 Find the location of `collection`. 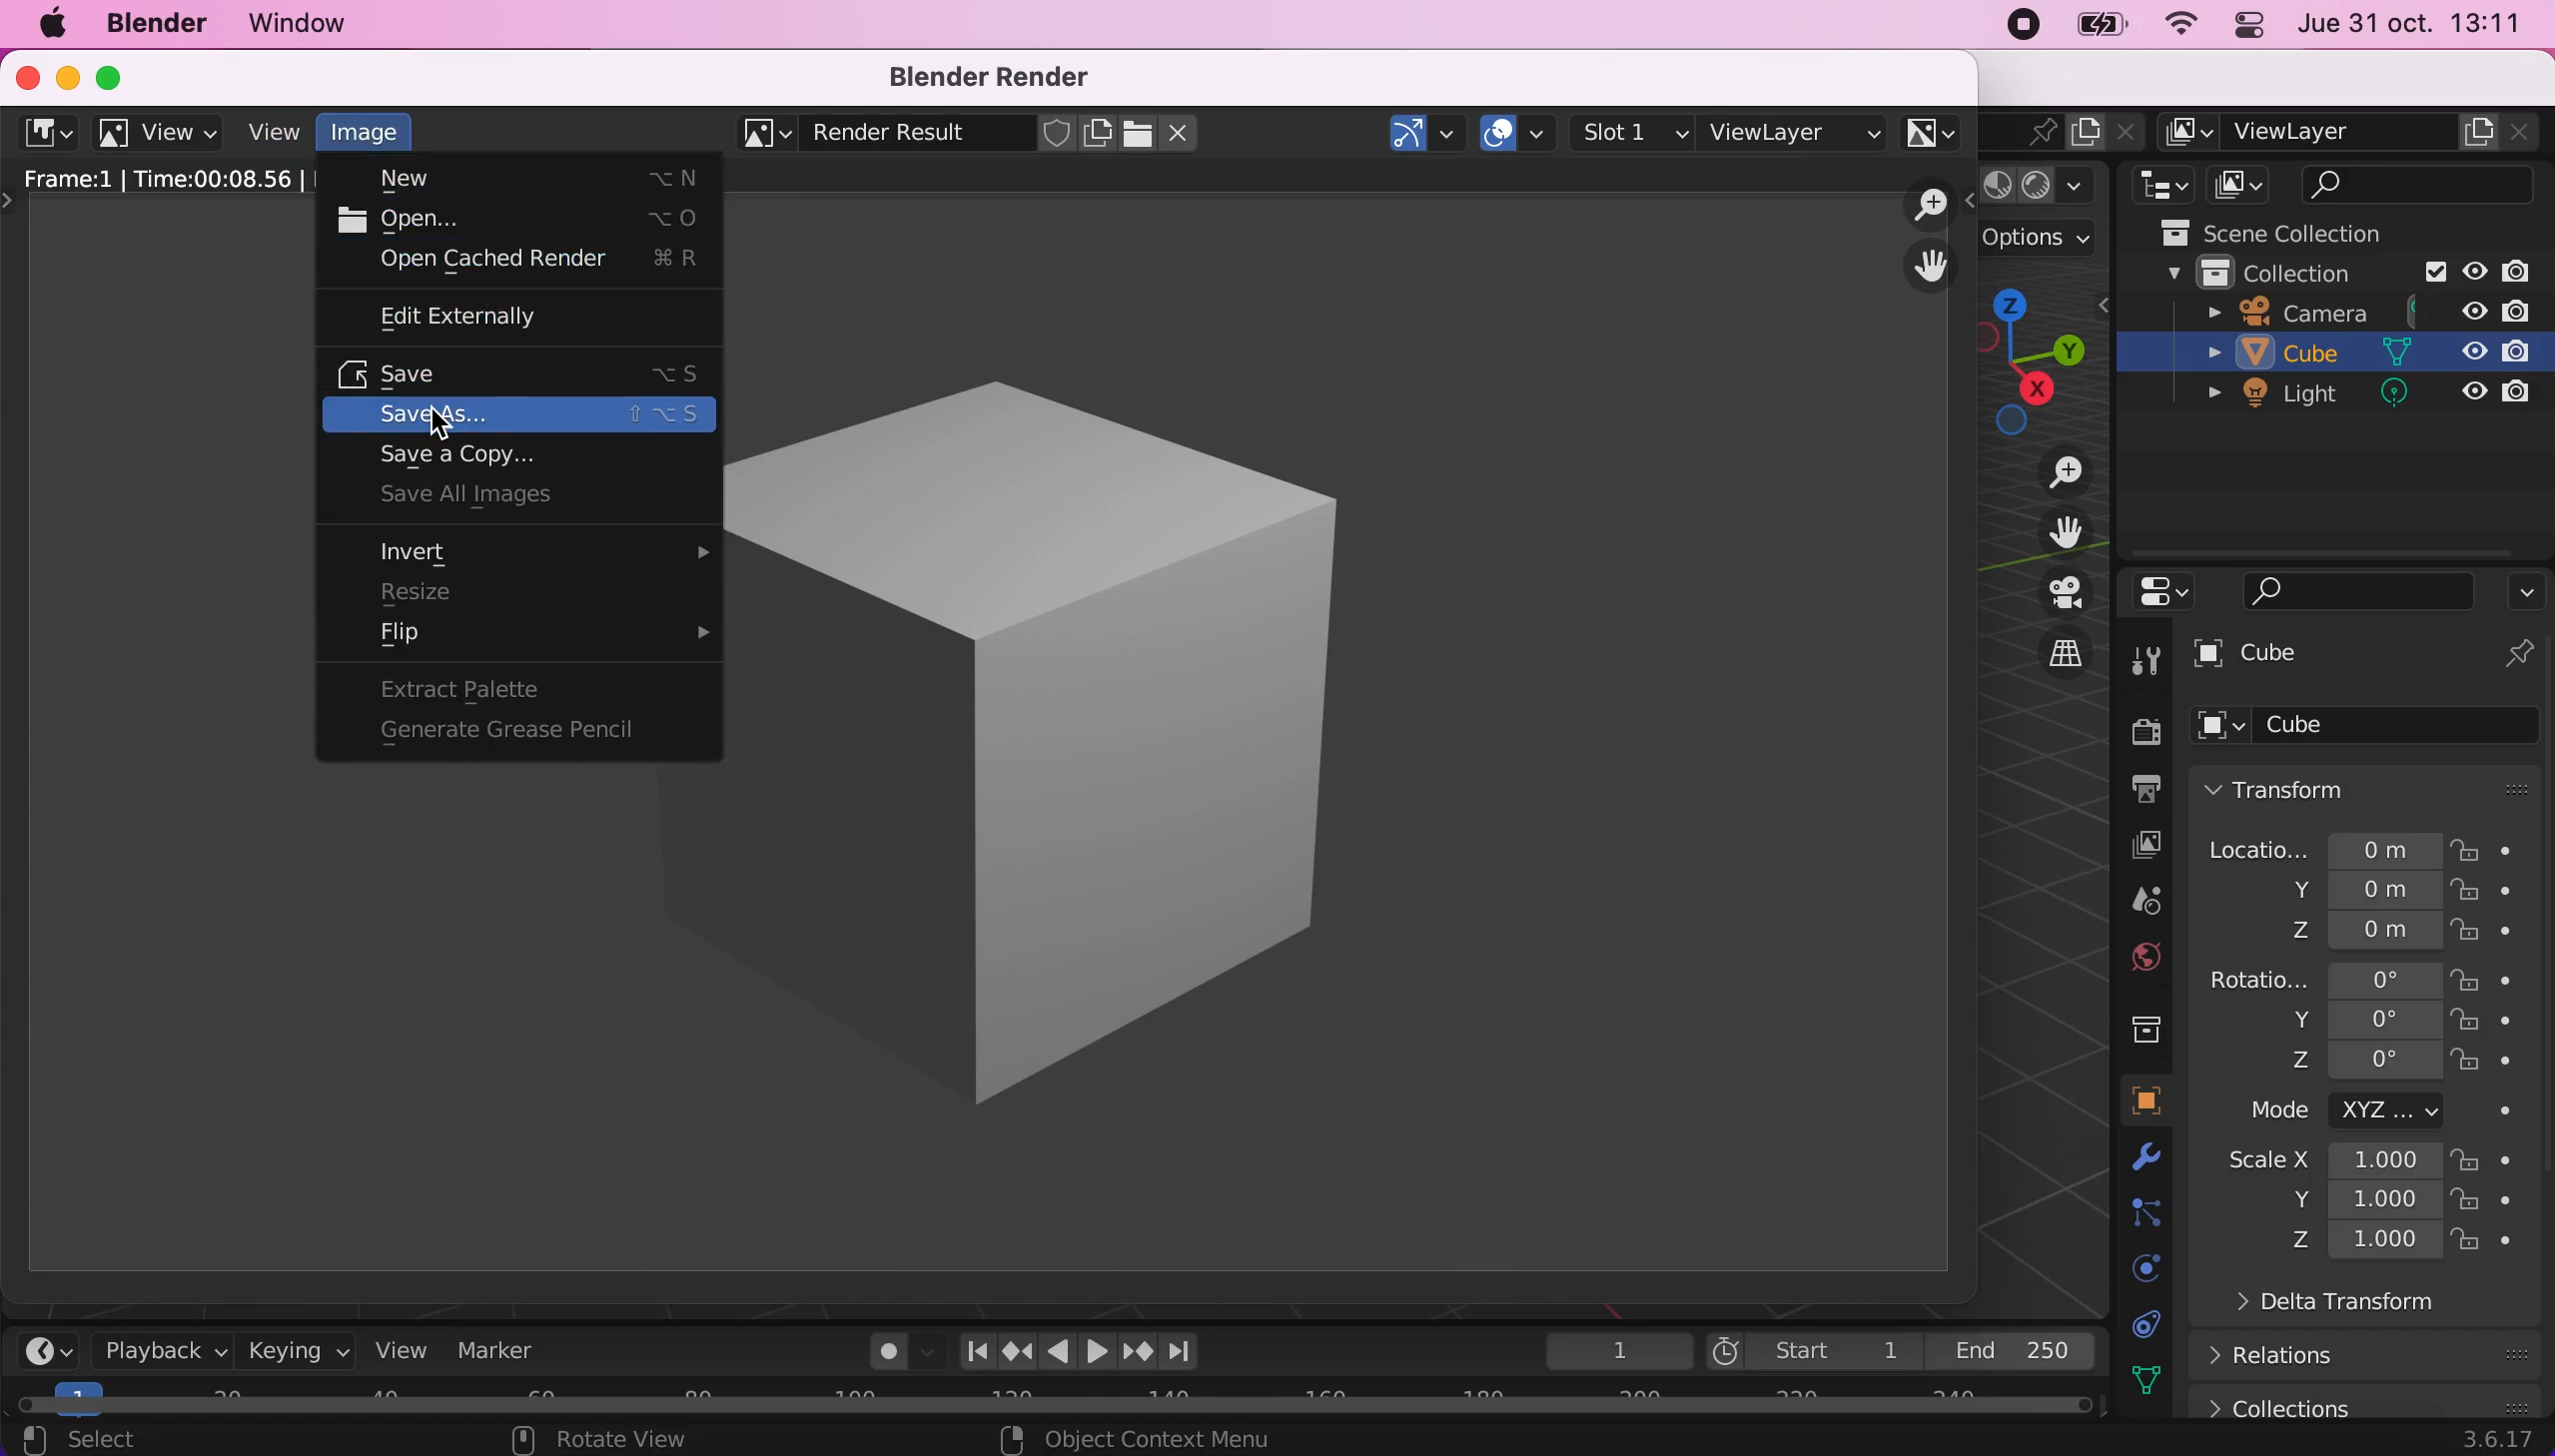

collection is located at coordinates (2145, 1026).